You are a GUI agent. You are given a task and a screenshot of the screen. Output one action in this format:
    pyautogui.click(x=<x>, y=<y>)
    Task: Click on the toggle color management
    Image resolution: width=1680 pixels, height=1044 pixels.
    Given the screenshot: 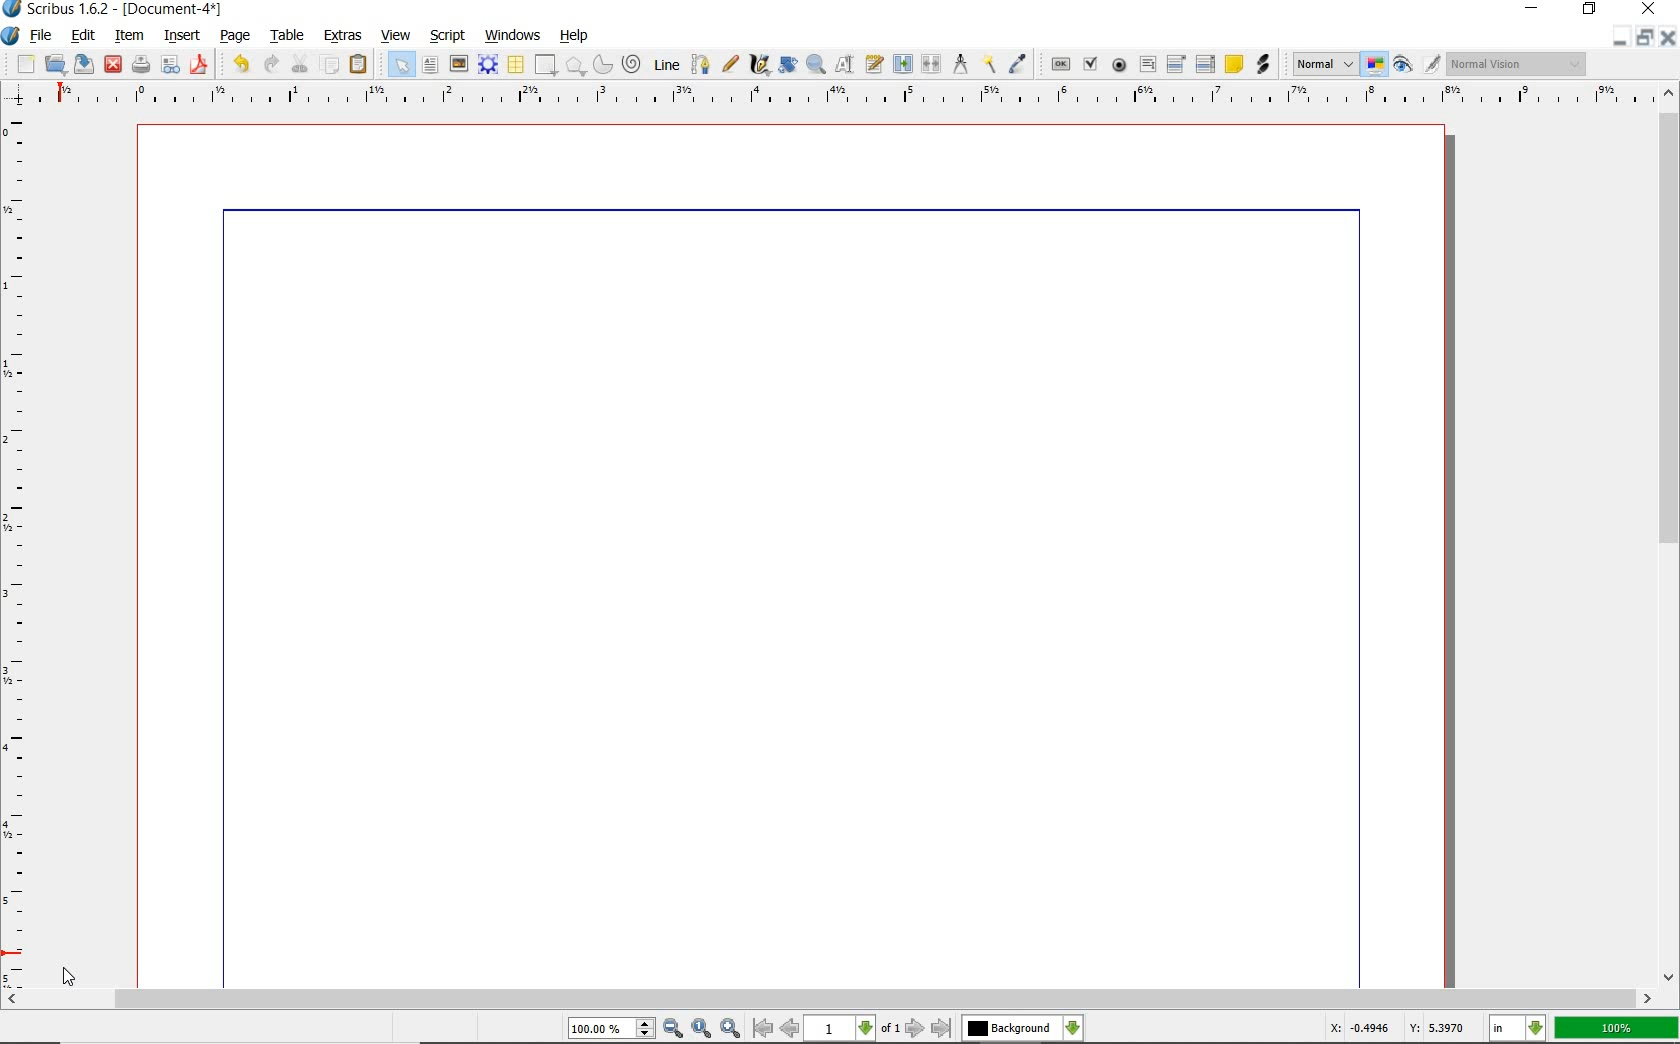 What is the action you would take?
    pyautogui.click(x=1376, y=66)
    